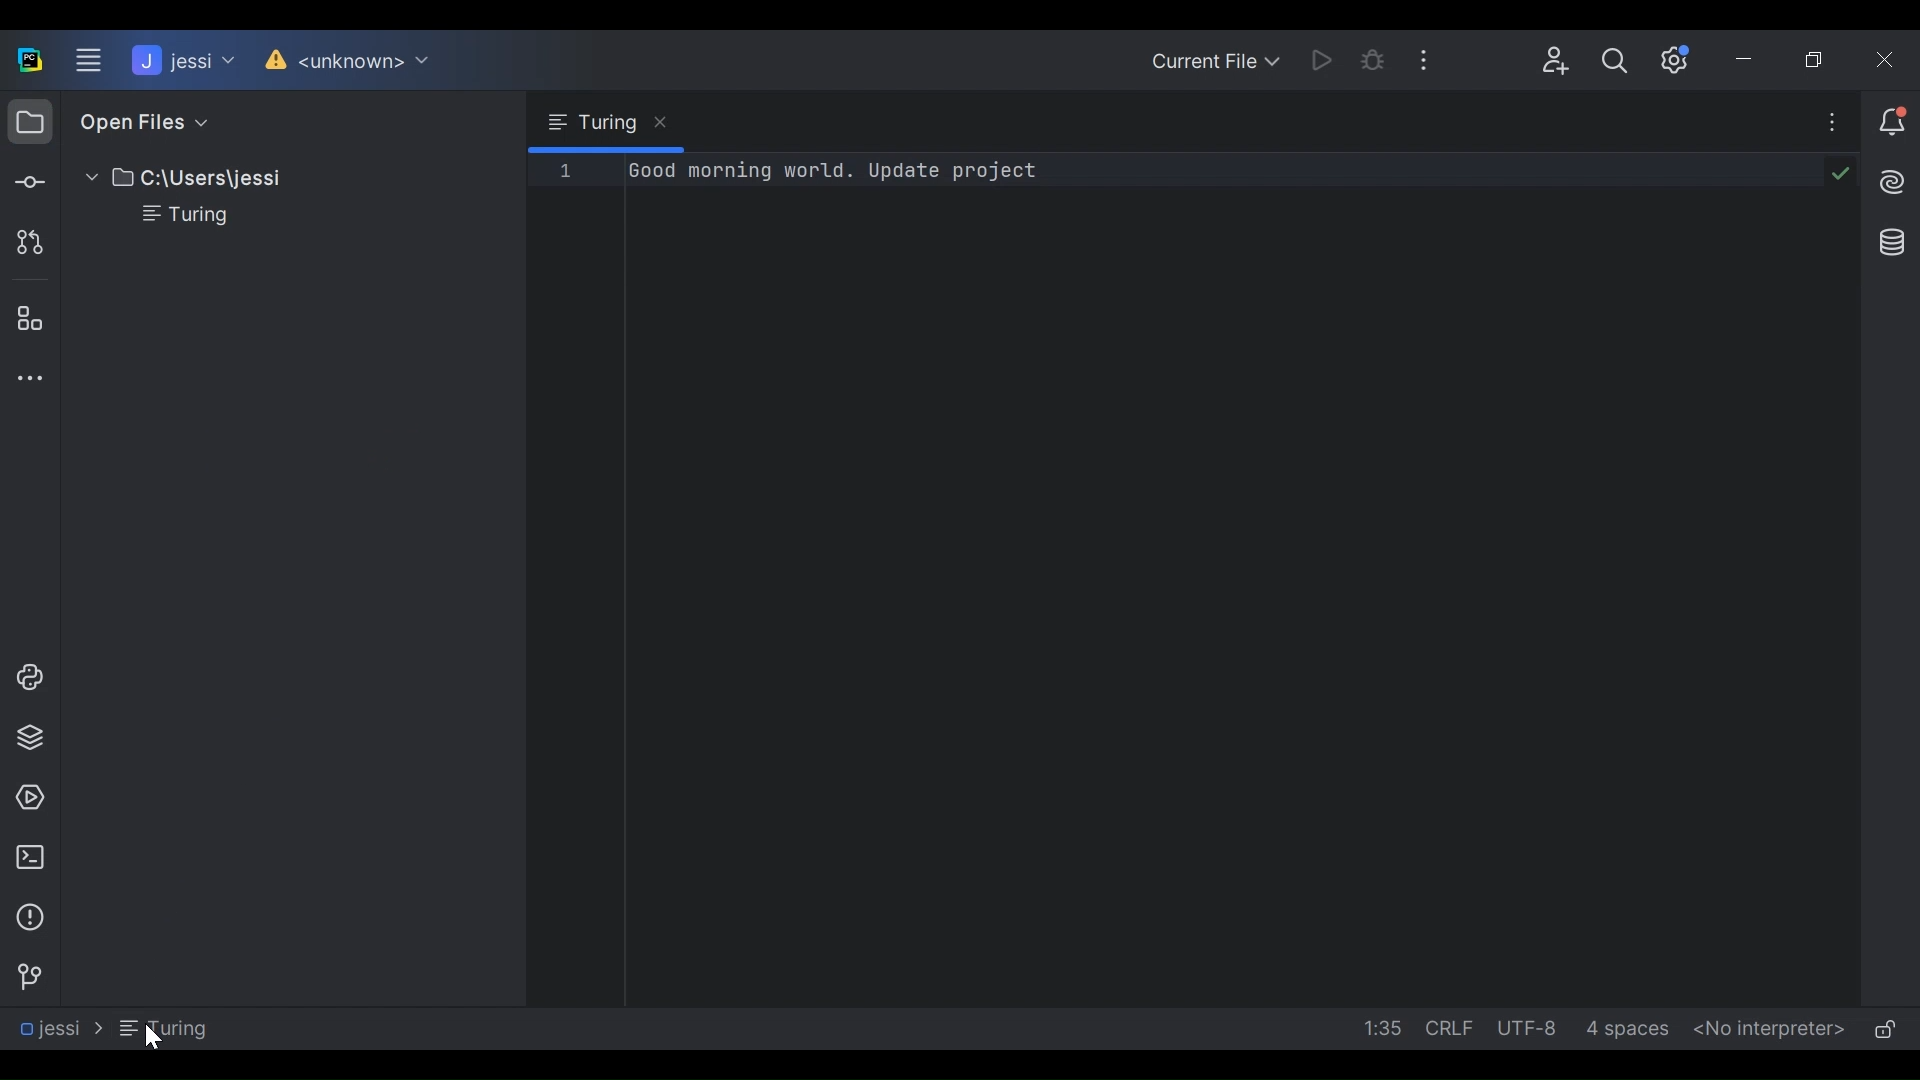 The image size is (1920, 1080). What do you see at coordinates (174, 180) in the screenshot?
I see `Project Directory` at bounding box center [174, 180].